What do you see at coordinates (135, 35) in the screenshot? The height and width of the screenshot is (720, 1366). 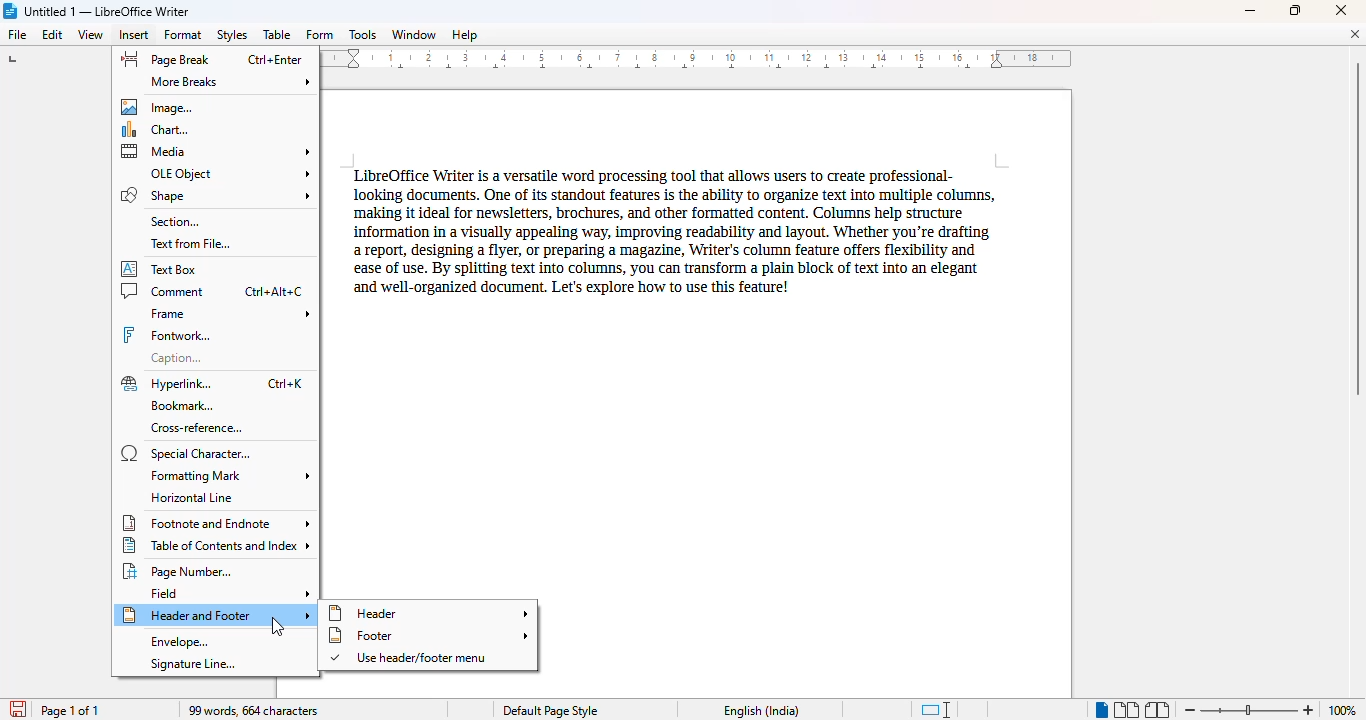 I see `insert` at bounding box center [135, 35].